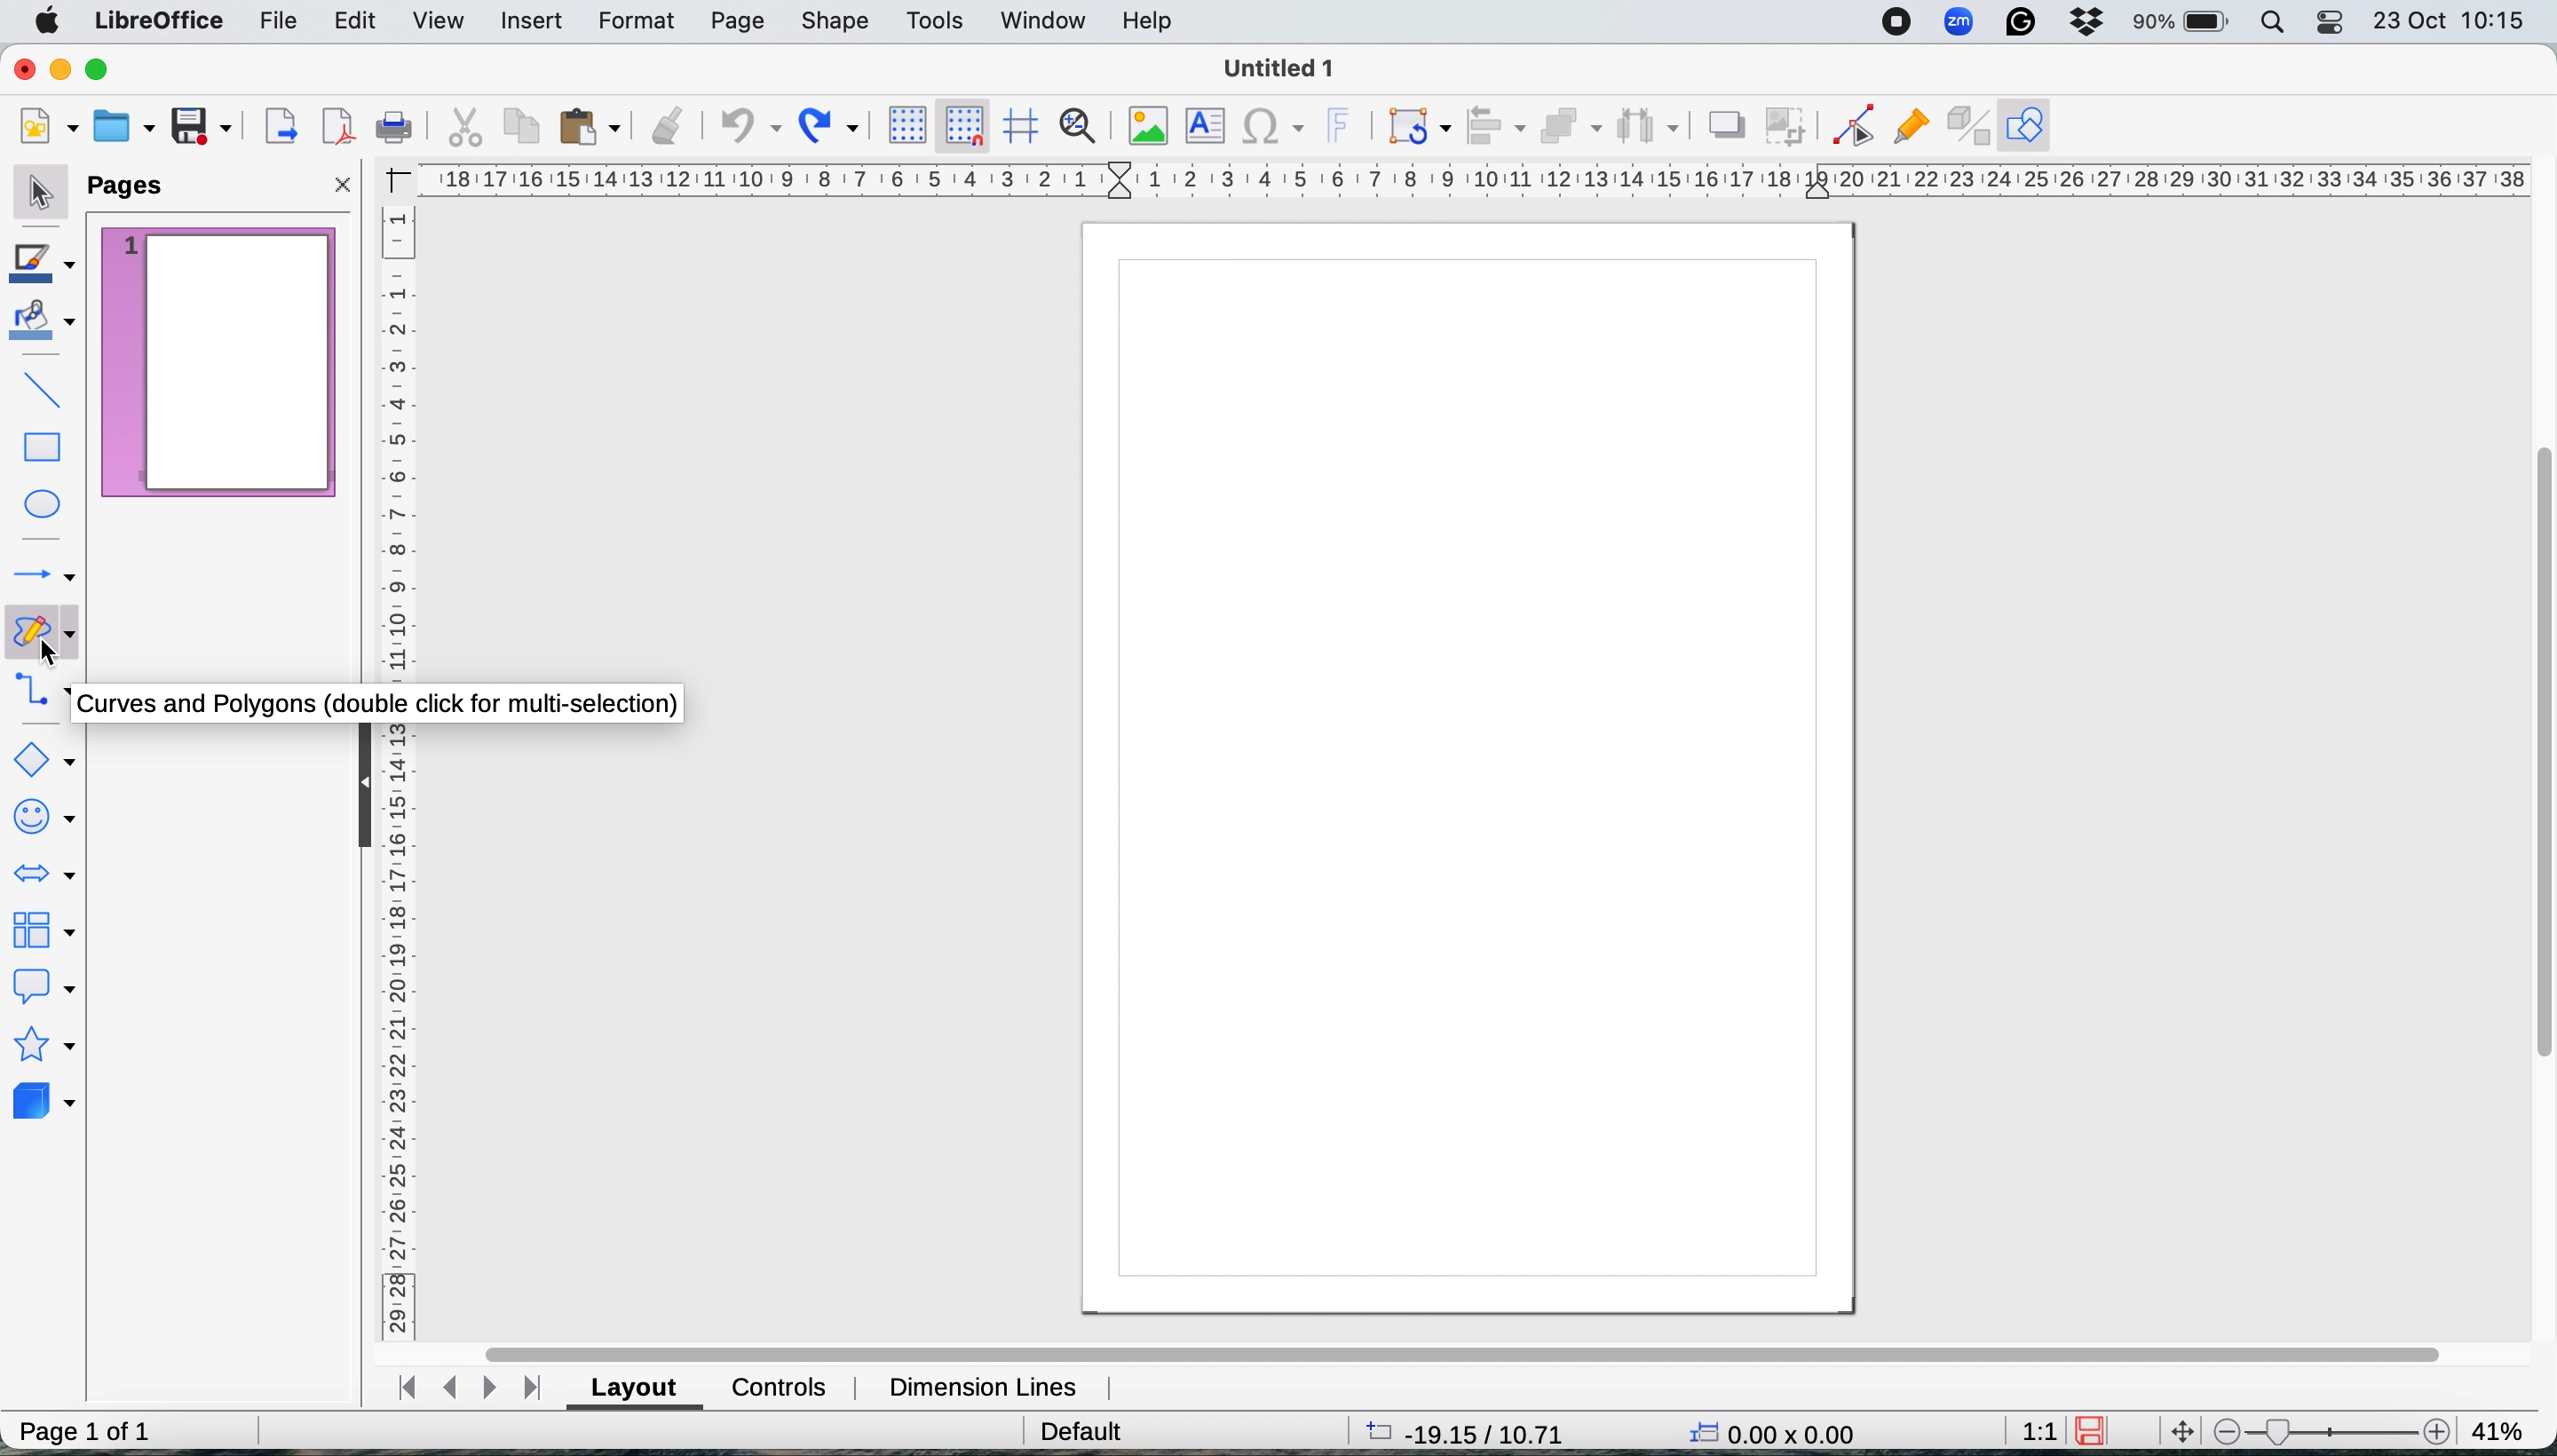 Image resolution: width=2557 pixels, height=1456 pixels. What do you see at coordinates (2092, 22) in the screenshot?
I see `dropbox` at bounding box center [2092, 22].